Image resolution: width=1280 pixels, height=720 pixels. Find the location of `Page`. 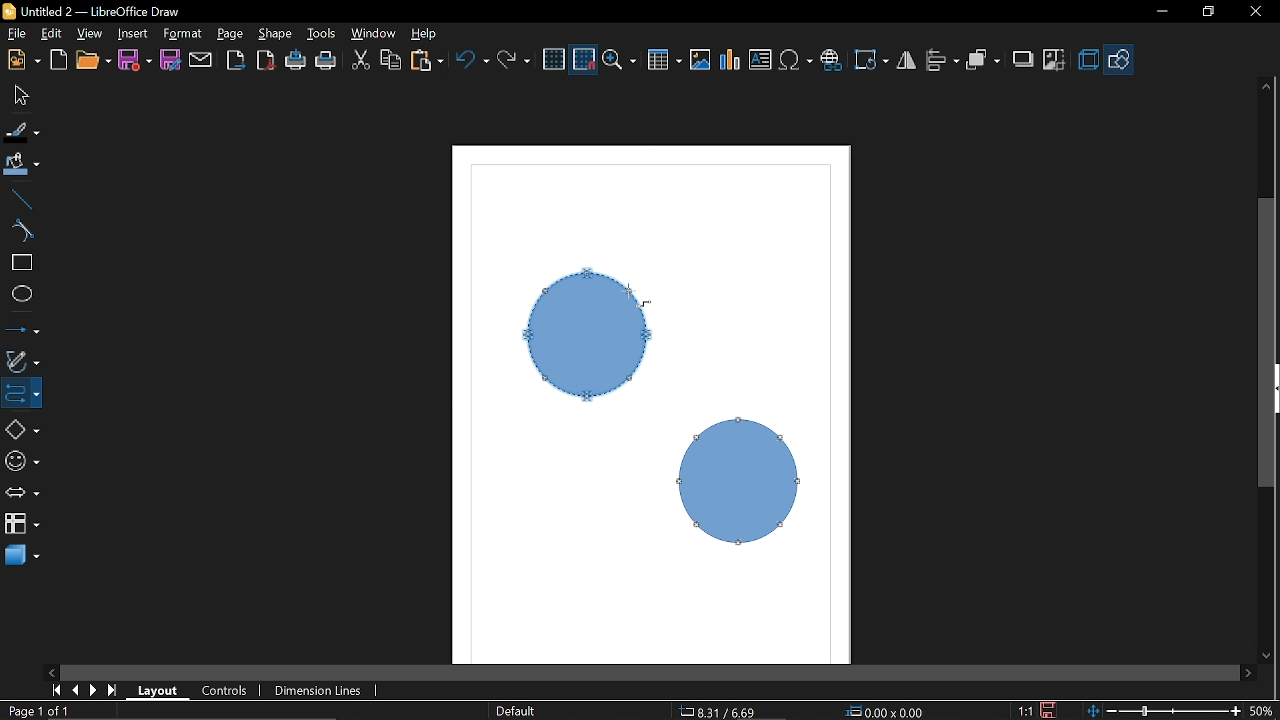

Page is located at coordinates (232, 35).